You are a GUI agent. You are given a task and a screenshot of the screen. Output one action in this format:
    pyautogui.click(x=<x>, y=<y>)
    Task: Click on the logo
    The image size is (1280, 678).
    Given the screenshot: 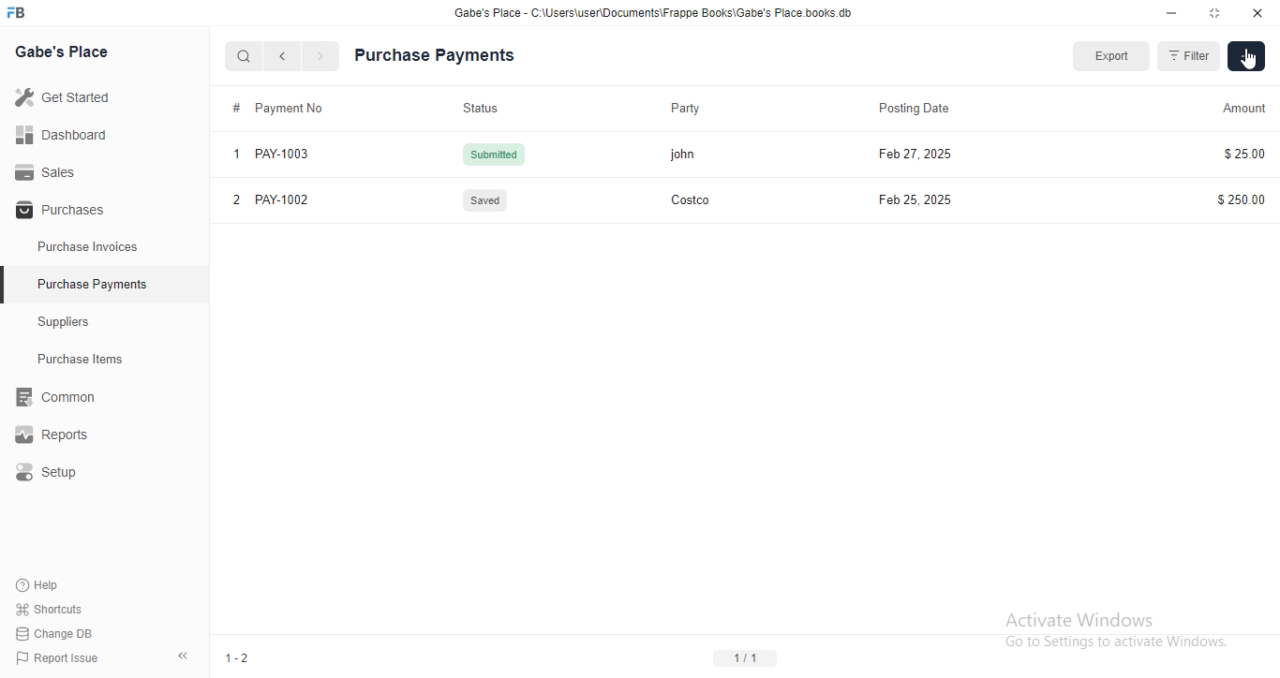 What is the action you would take?
    pyautogui.click(x=22, y=13)
    